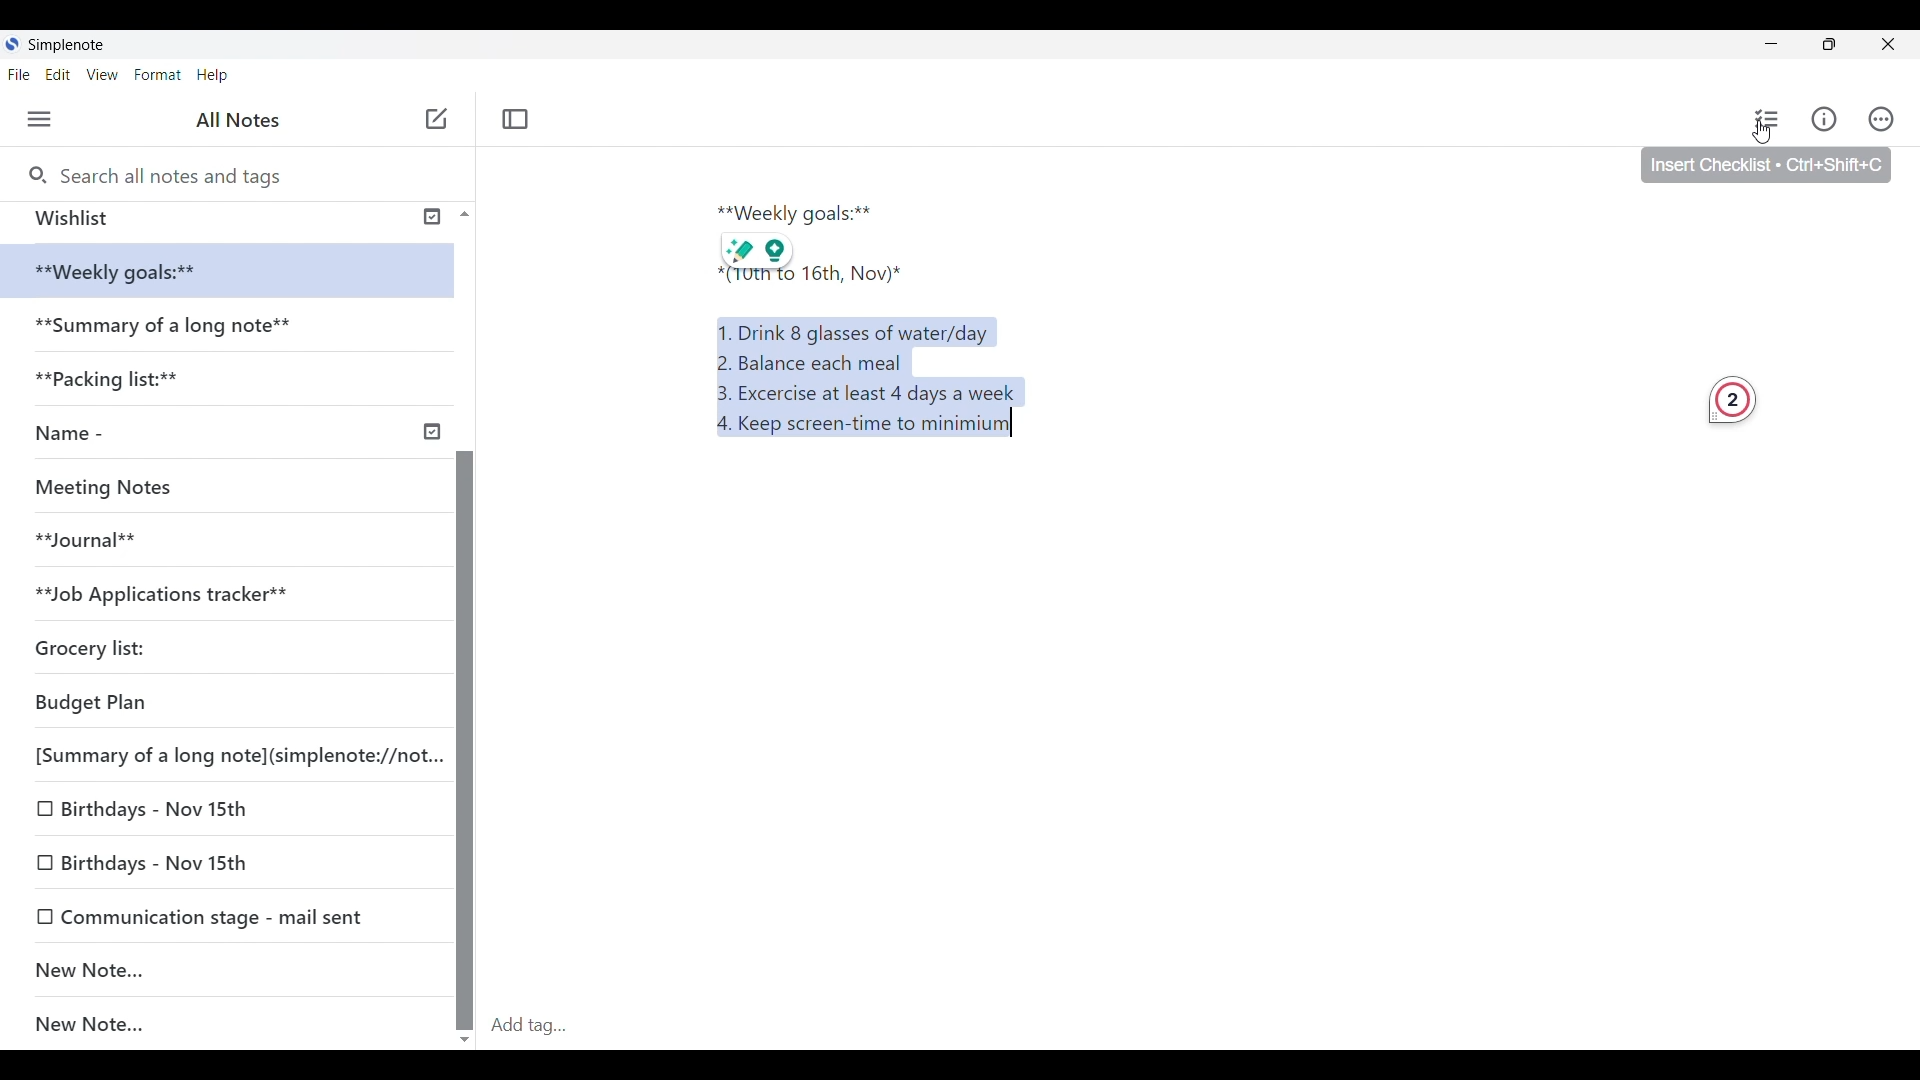 The width and height of the screenshot is (1920, 1080). Describe the element at coordinates (202, 812) in the screenshot. I see `Birthdays - Nov 15th` at that location.